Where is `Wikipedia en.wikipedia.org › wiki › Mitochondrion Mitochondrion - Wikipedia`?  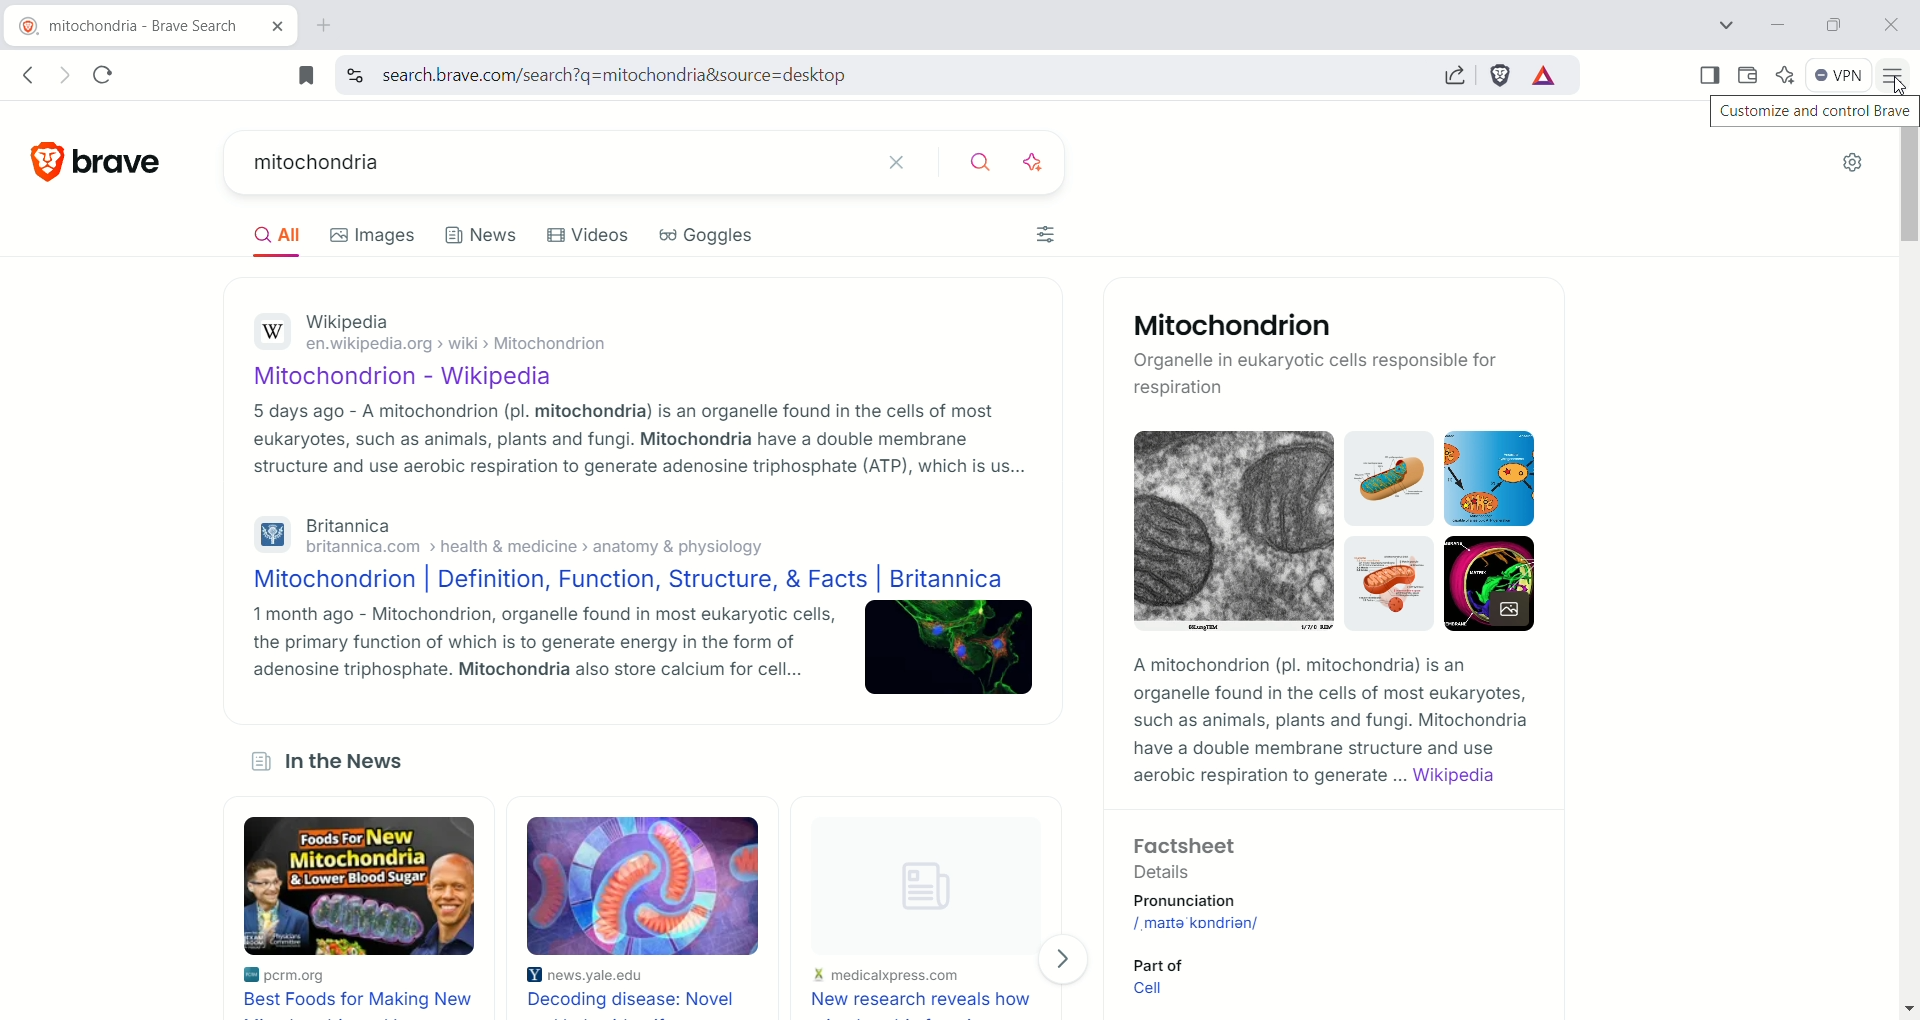
Wikipedia en.wikipedia.org › wiki › Mitochondrion Mitochondrion - Wikipedia is located at coordinates (477, 350).